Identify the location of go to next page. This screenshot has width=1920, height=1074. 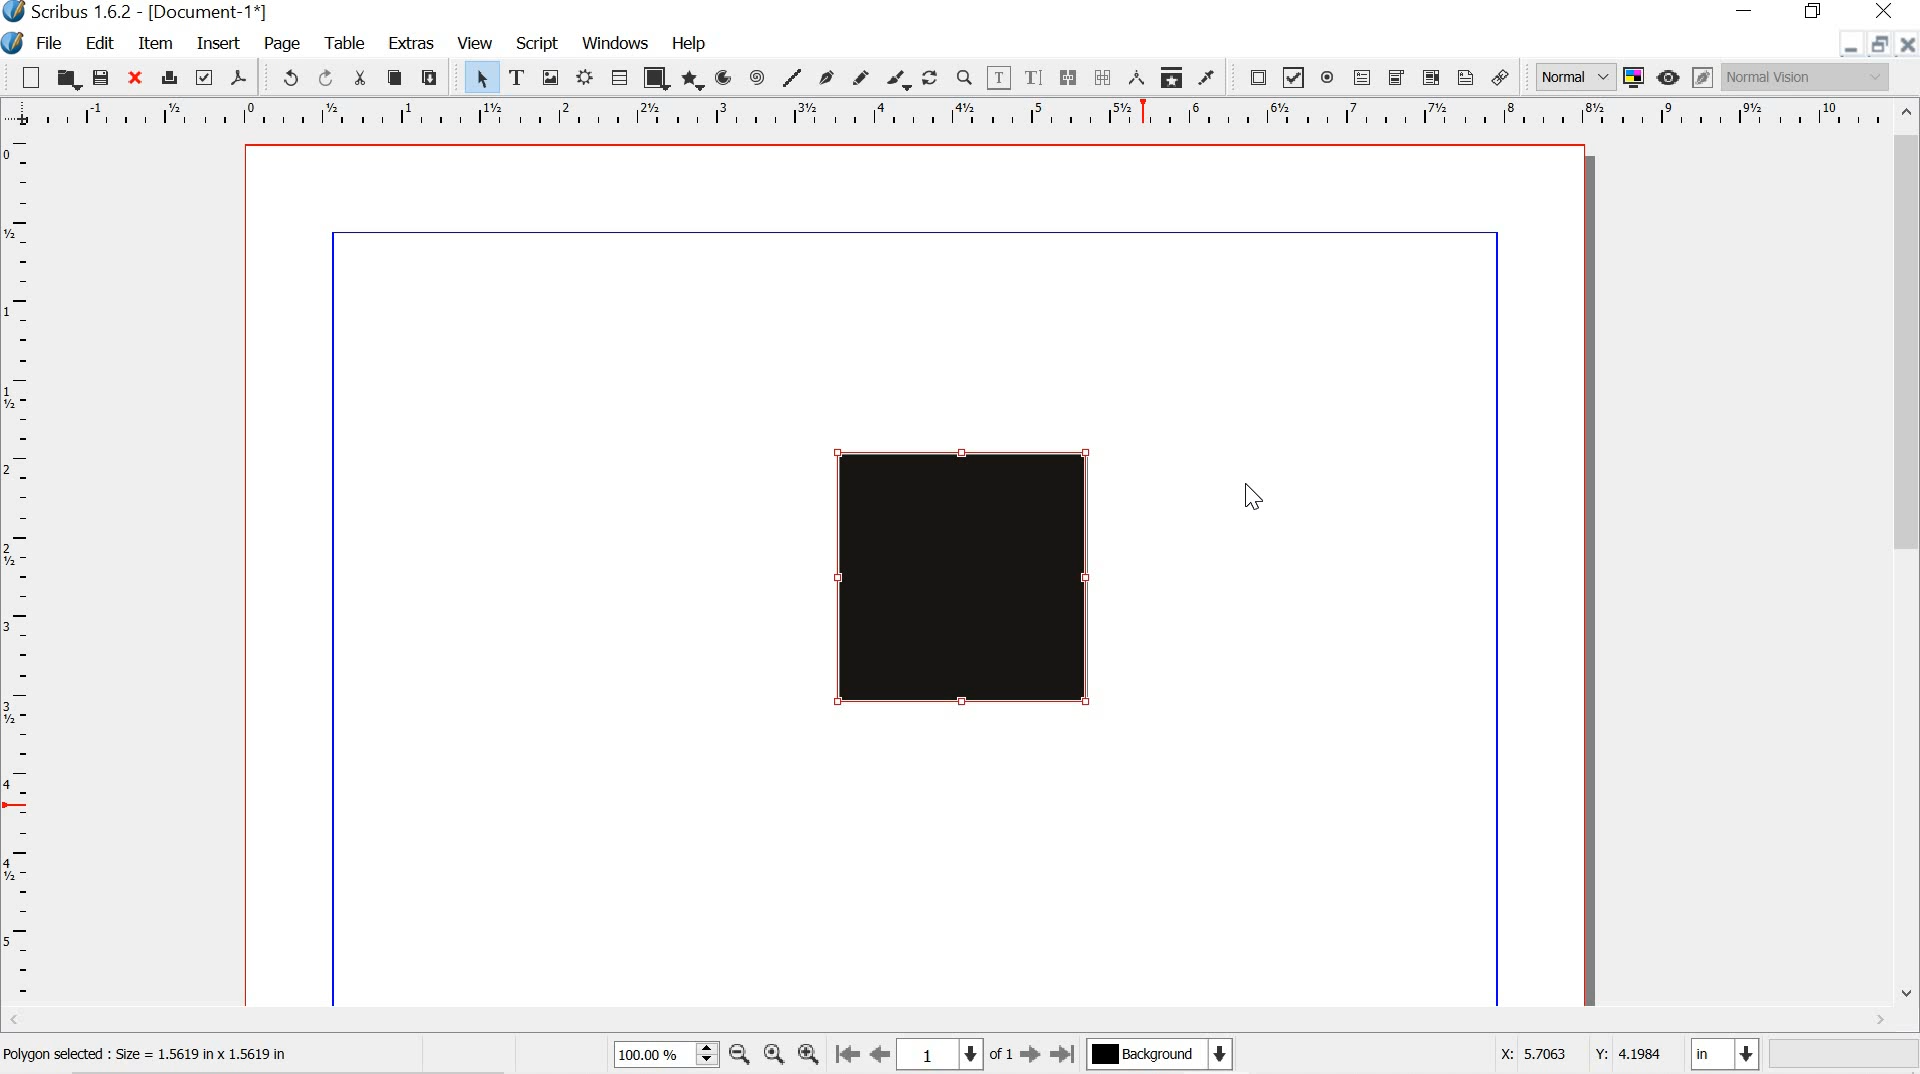
(1030, 1056).